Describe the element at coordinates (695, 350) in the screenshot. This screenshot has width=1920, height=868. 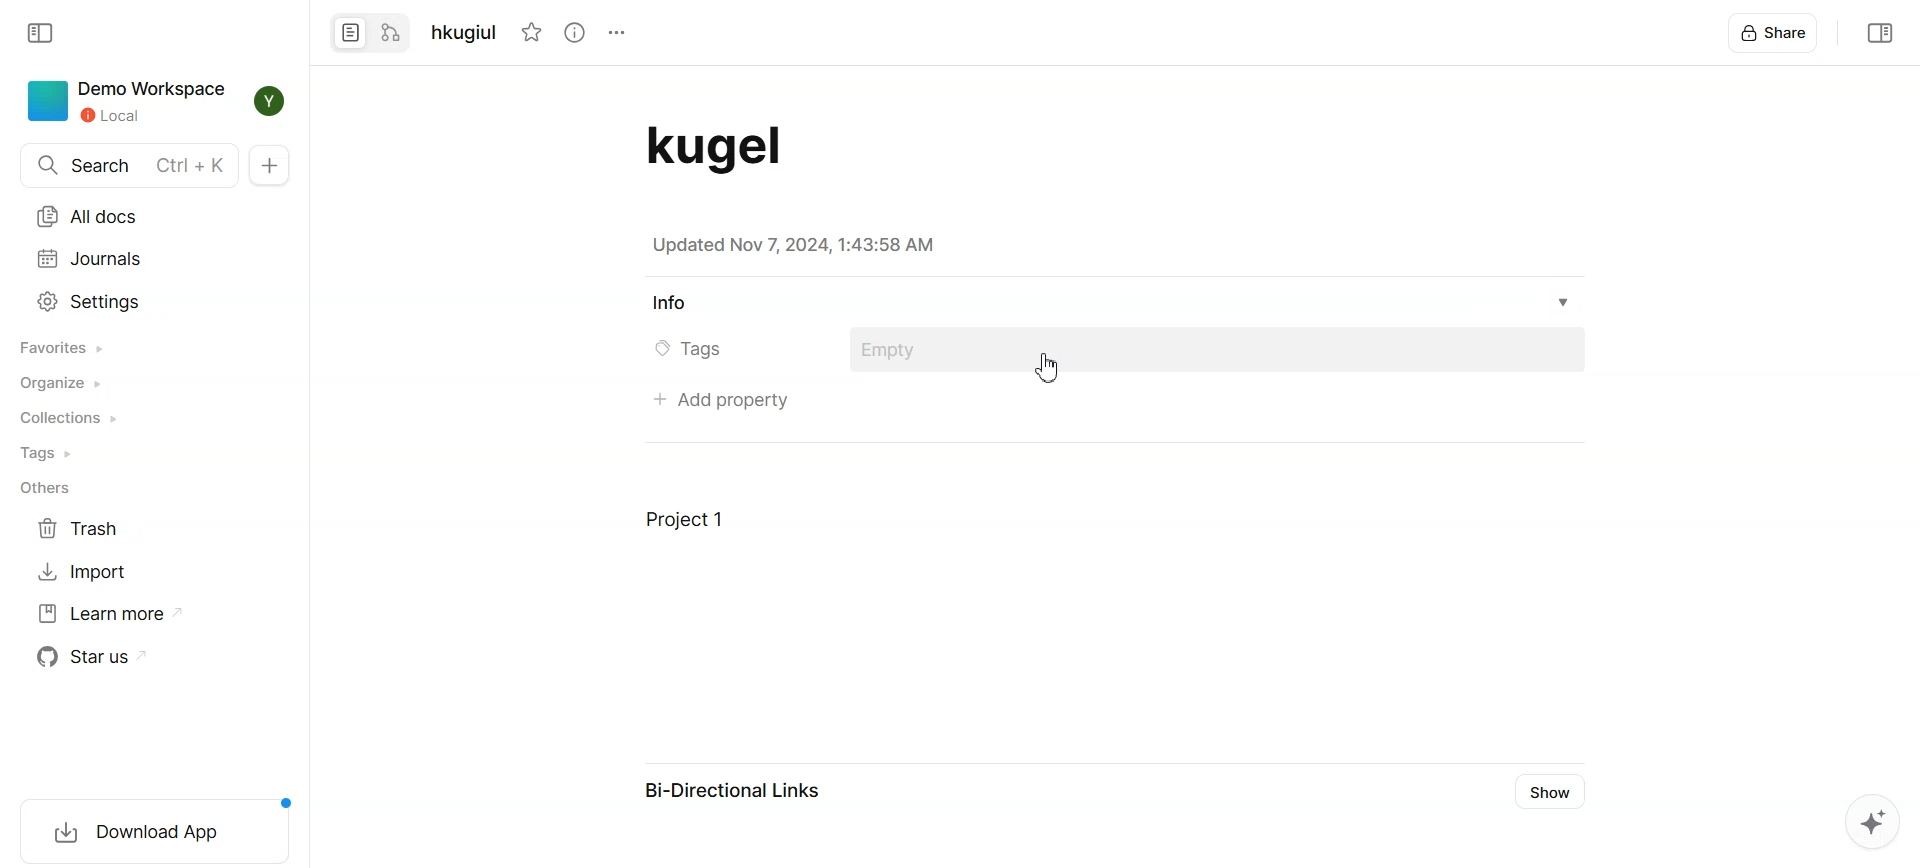
I see `Tags` at that location.